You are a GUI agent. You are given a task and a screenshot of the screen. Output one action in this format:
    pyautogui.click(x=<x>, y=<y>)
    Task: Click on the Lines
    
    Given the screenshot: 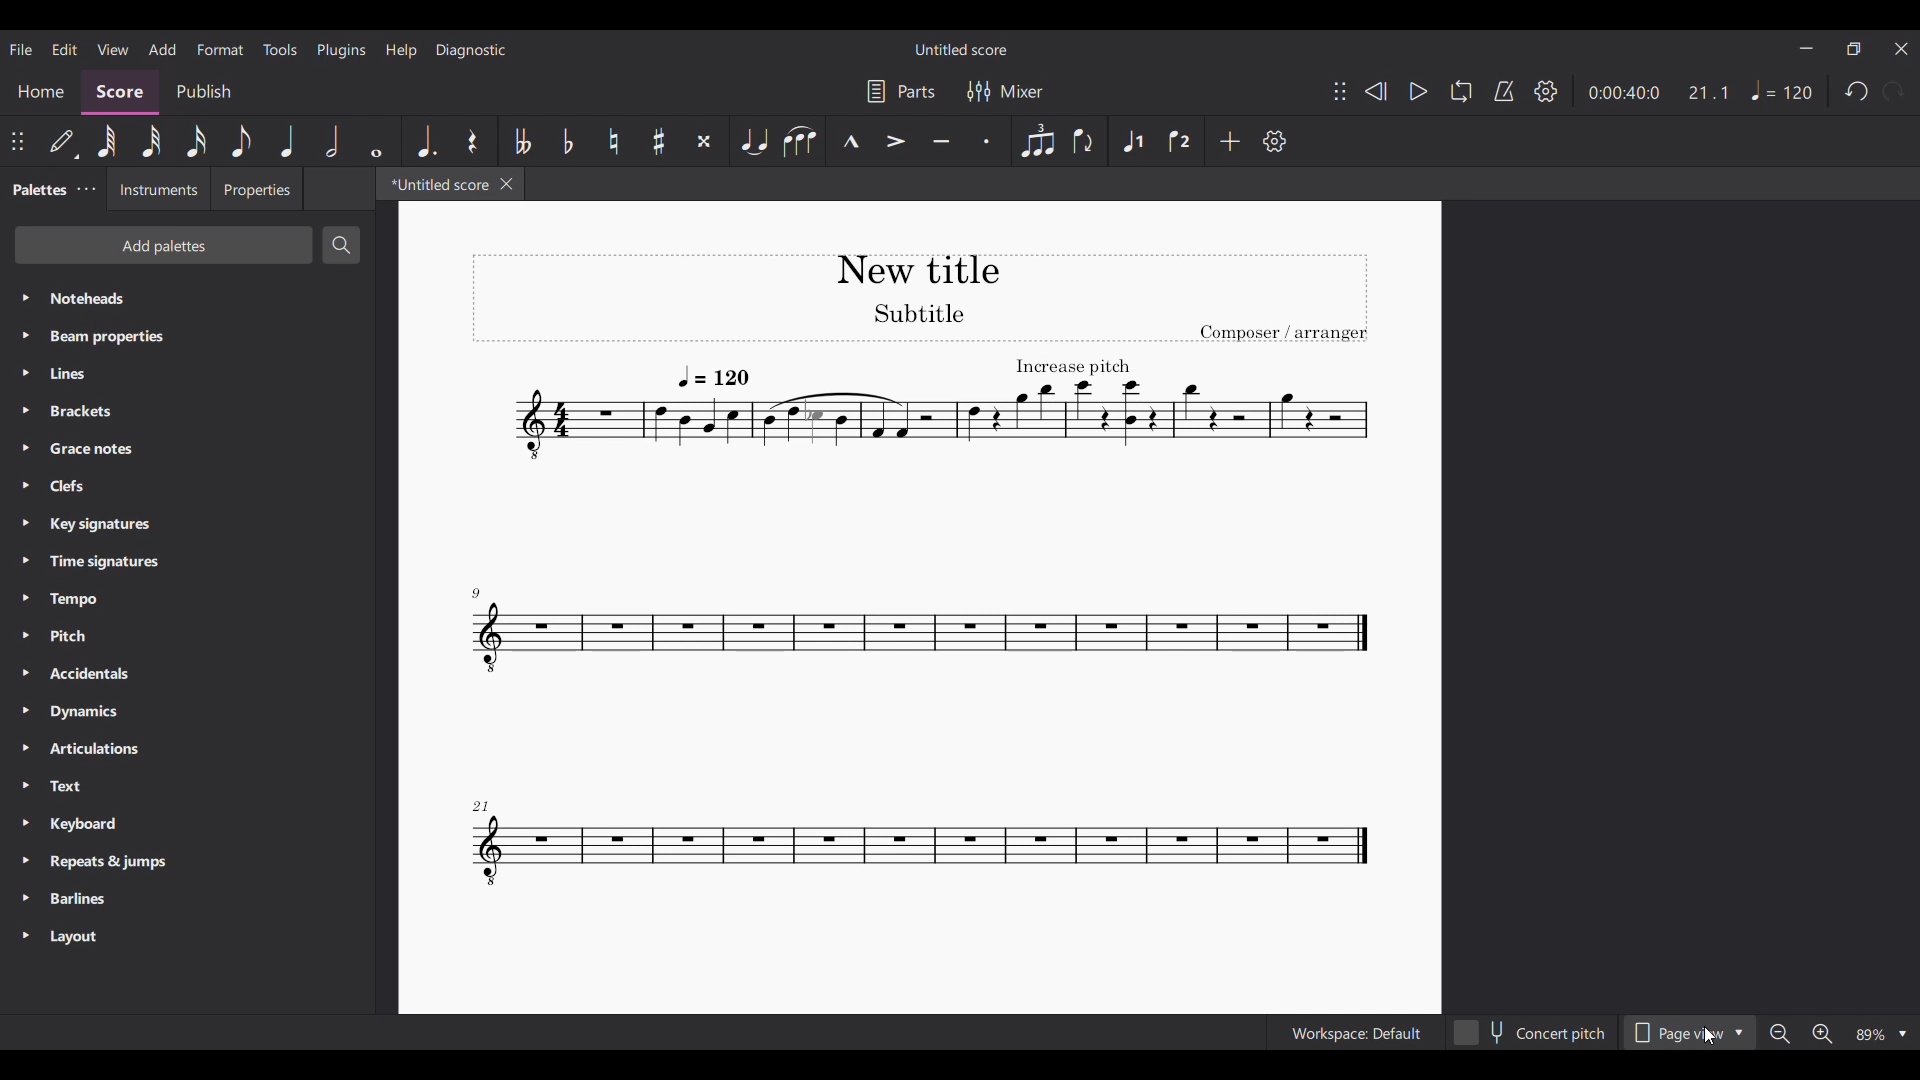 What is the action you would take?
    pyautogui.click(x=189, y=374)
    